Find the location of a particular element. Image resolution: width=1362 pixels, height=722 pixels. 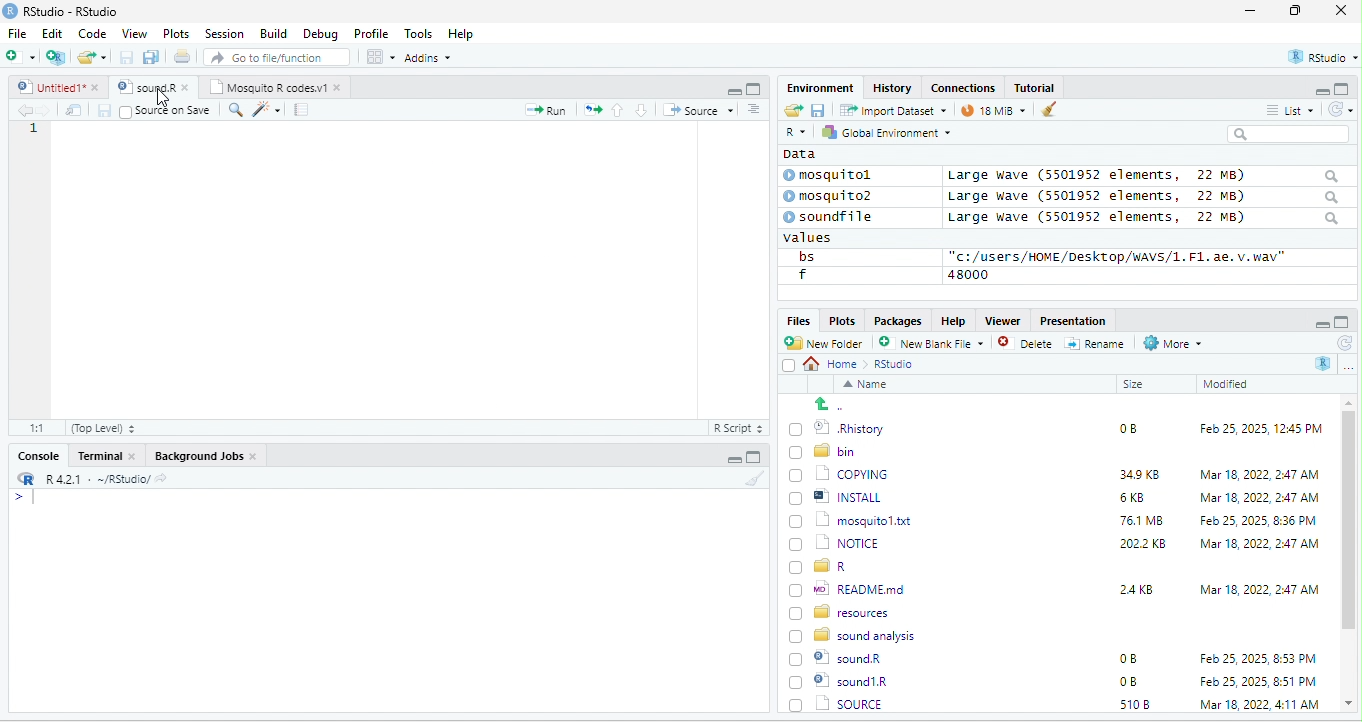

“c:/users/HOME /Desktop/WAVS/1.F1. ae. v.wav" is located at coordinates (1117, 256).